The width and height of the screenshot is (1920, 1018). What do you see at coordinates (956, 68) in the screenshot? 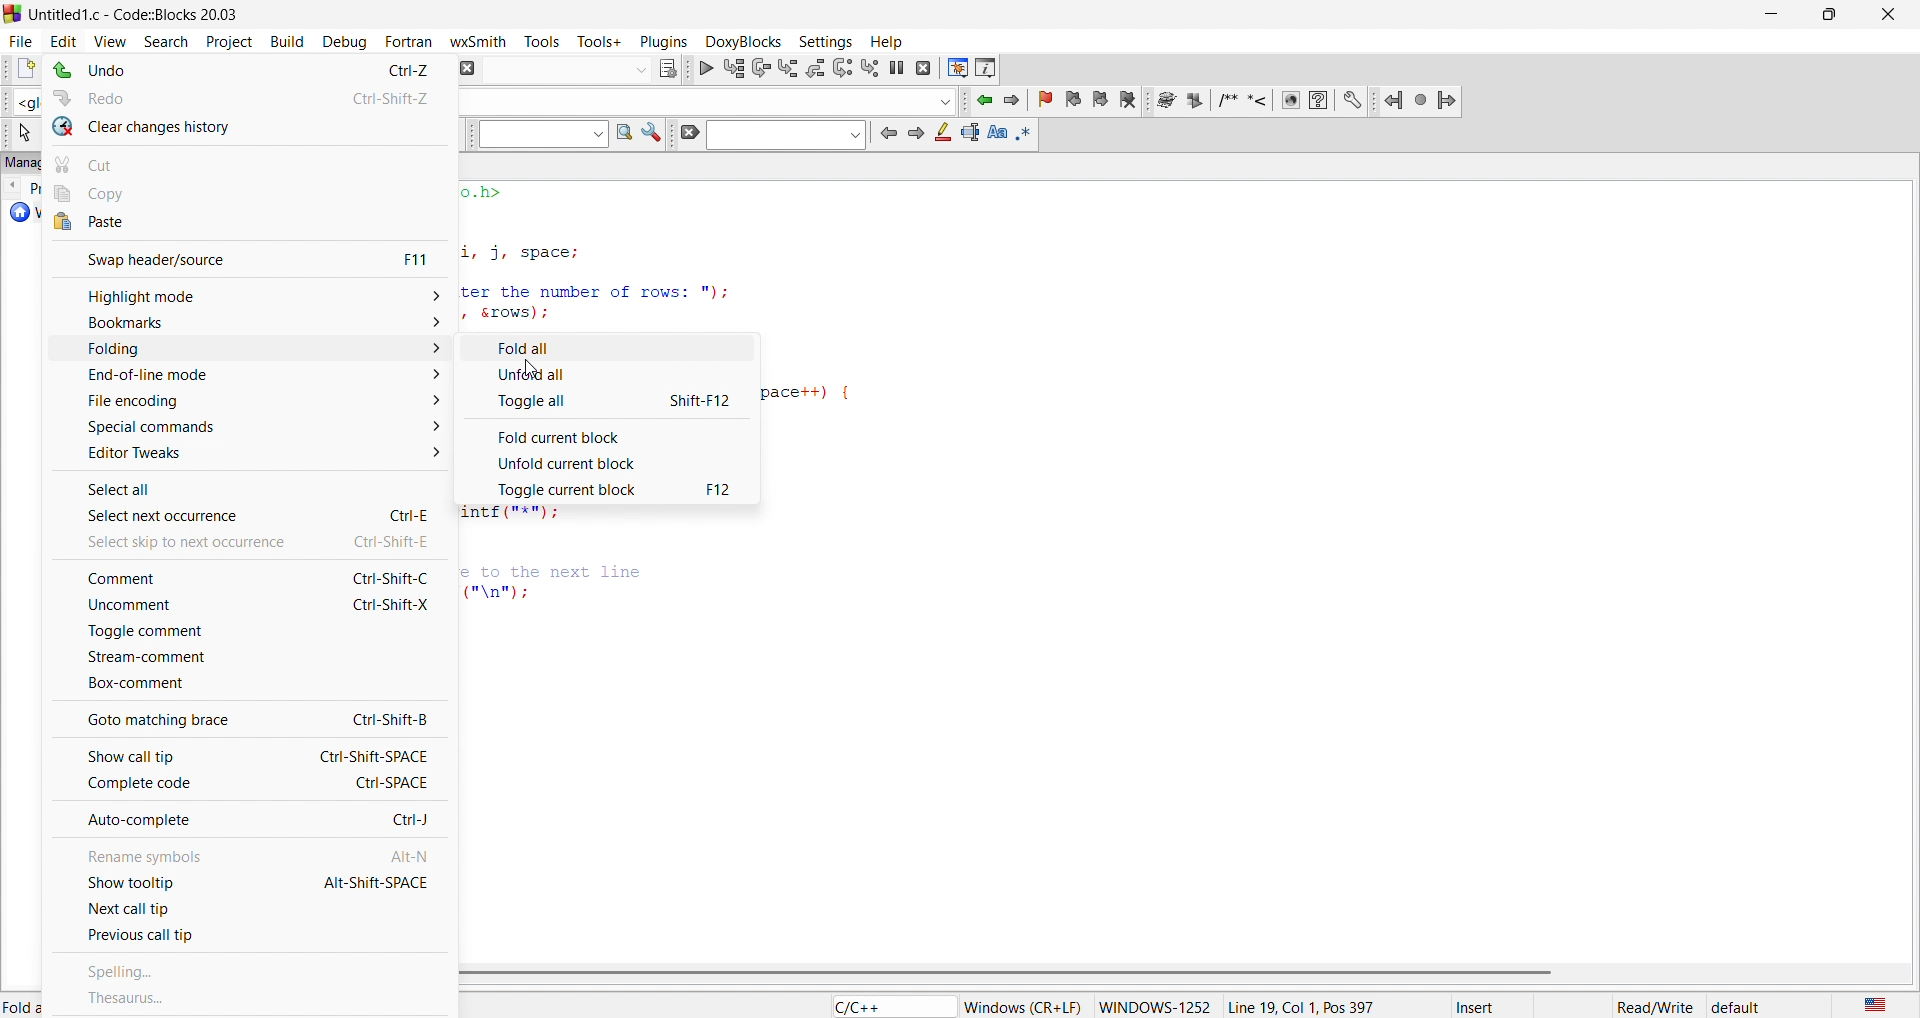
I see `debugging window` at bounding box center [956, 68].